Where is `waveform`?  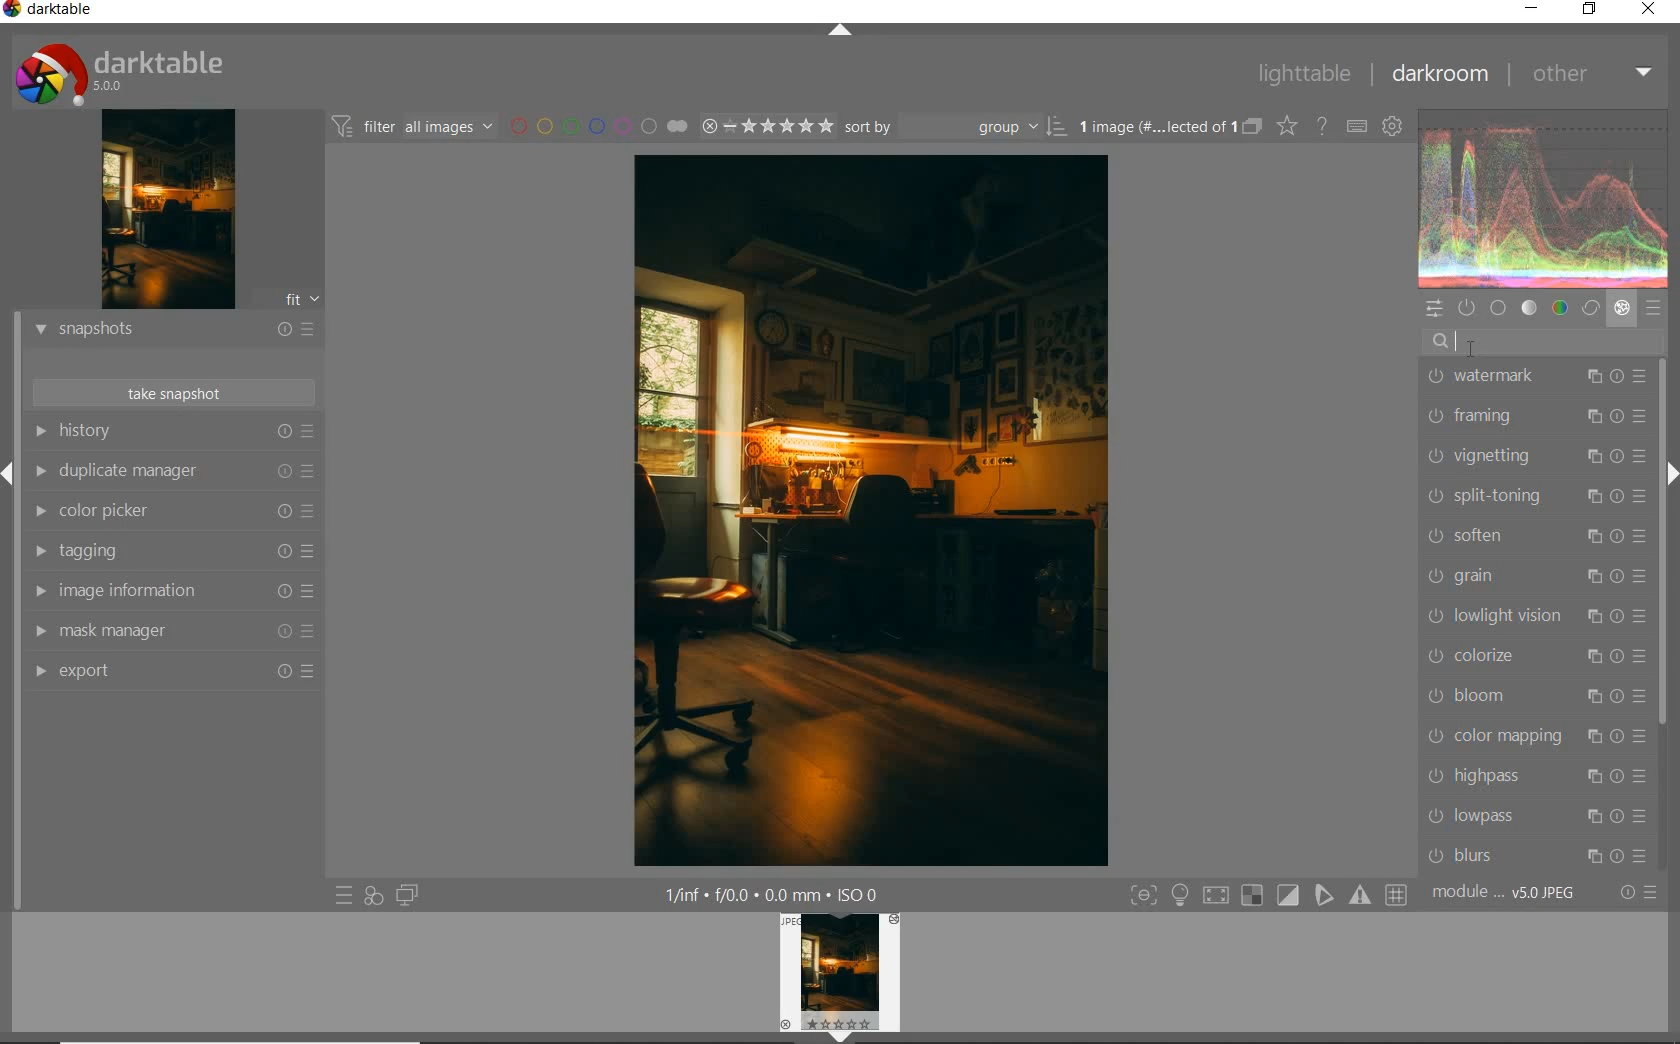 waveform is located at coordinates (1547, 199).